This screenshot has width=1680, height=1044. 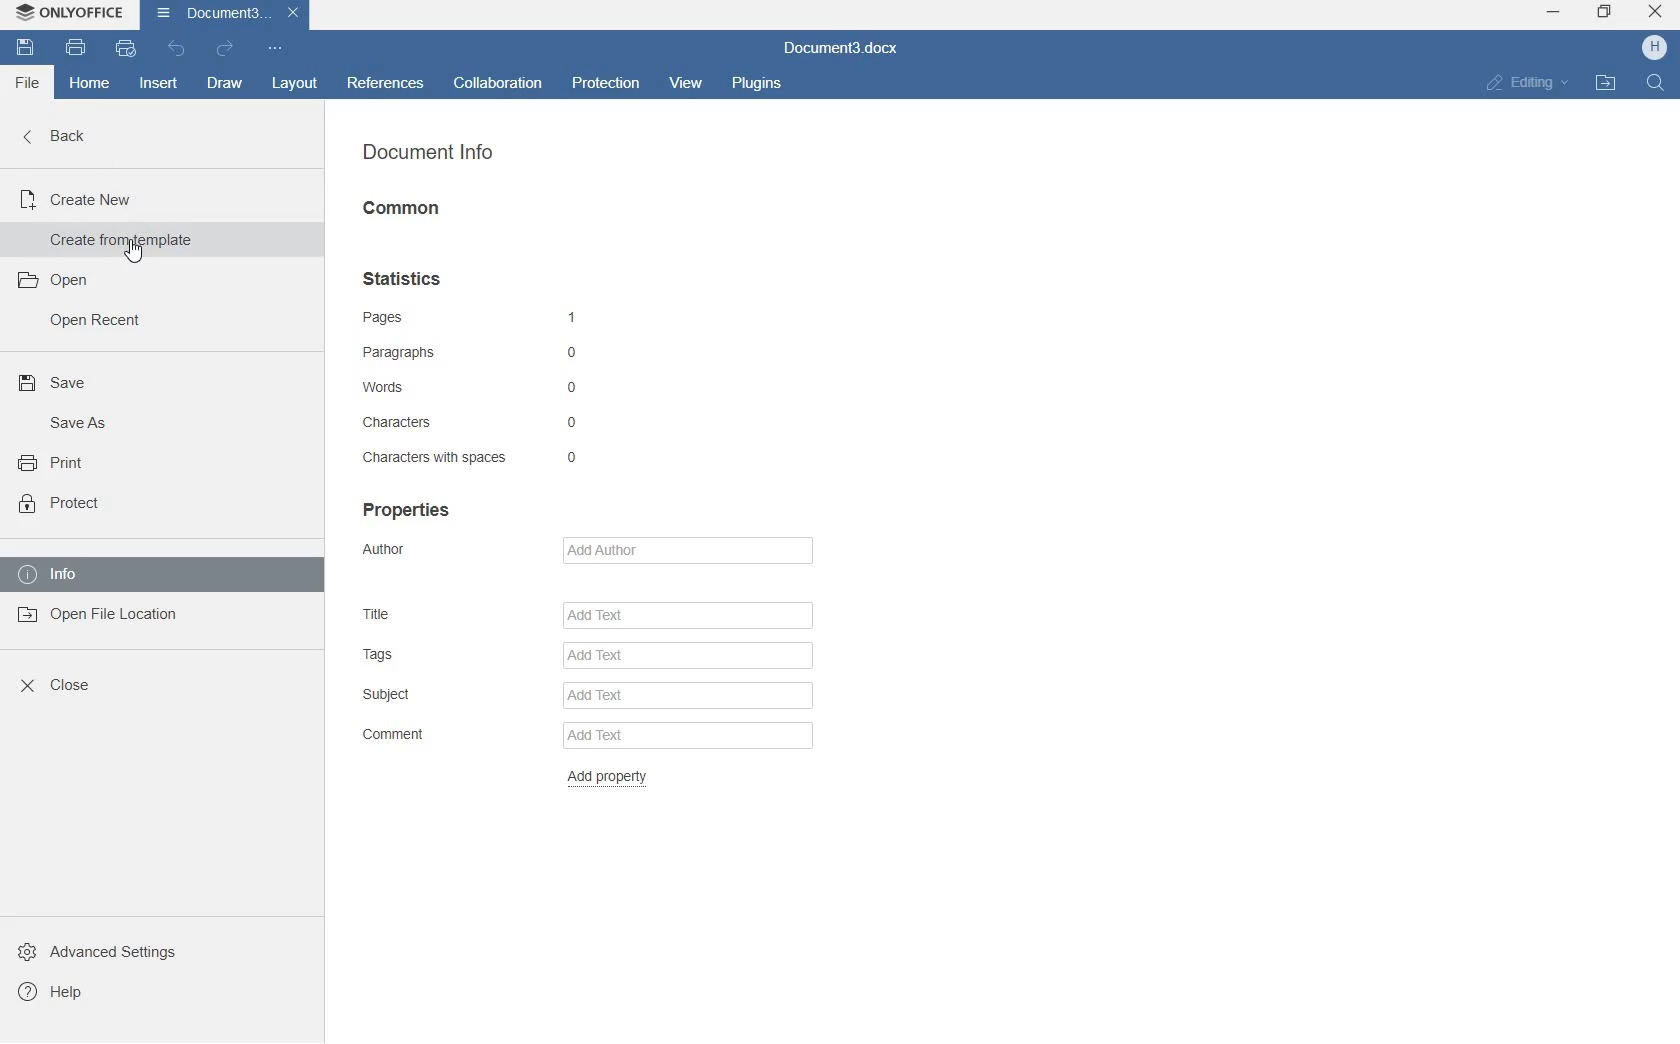 What do you see at coordinates (1607, 13) in the screenshot?
I see `restore` at bounding box center [1607, 13].